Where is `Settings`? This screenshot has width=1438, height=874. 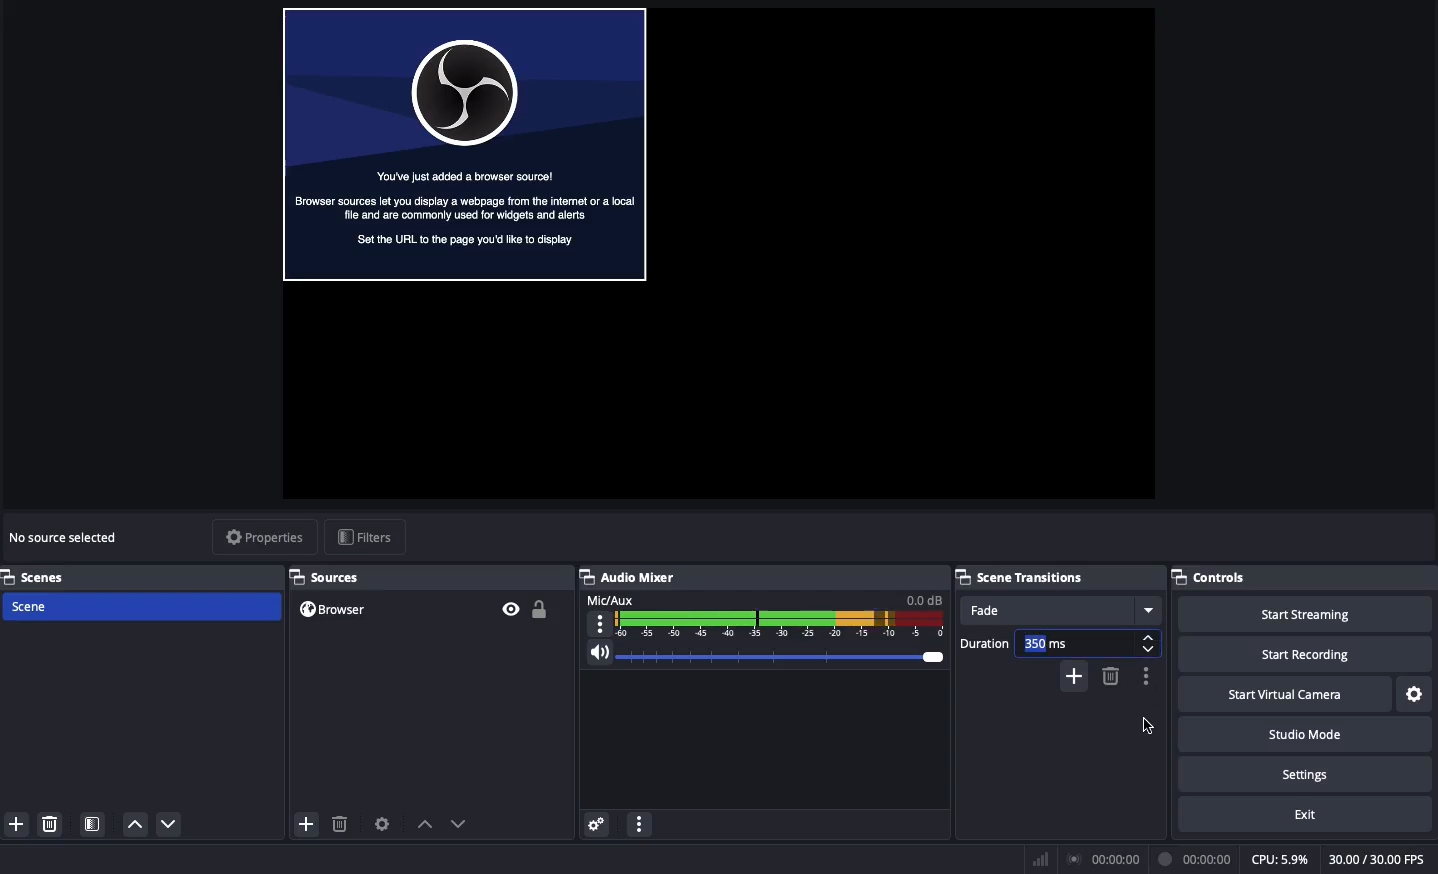
Settings is located at coordinates (1415, 694).